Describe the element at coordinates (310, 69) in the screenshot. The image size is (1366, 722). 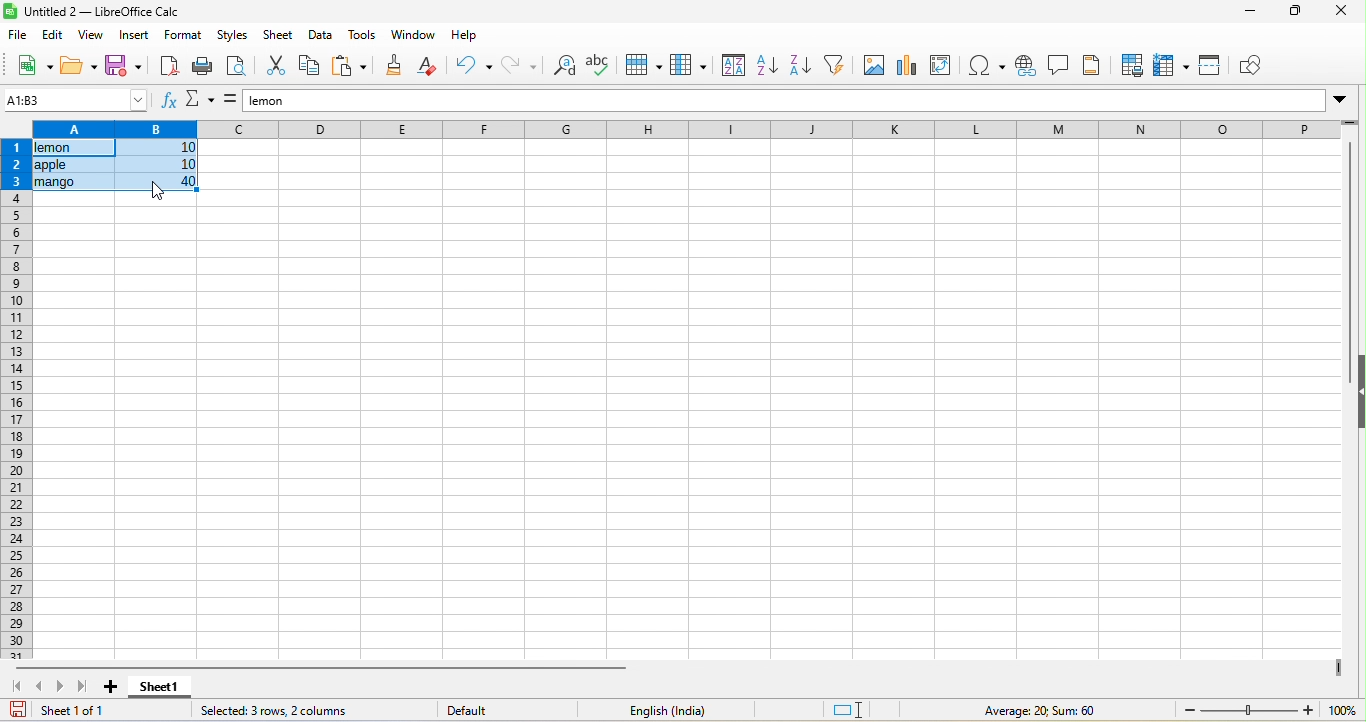
I see `copy` at that location.